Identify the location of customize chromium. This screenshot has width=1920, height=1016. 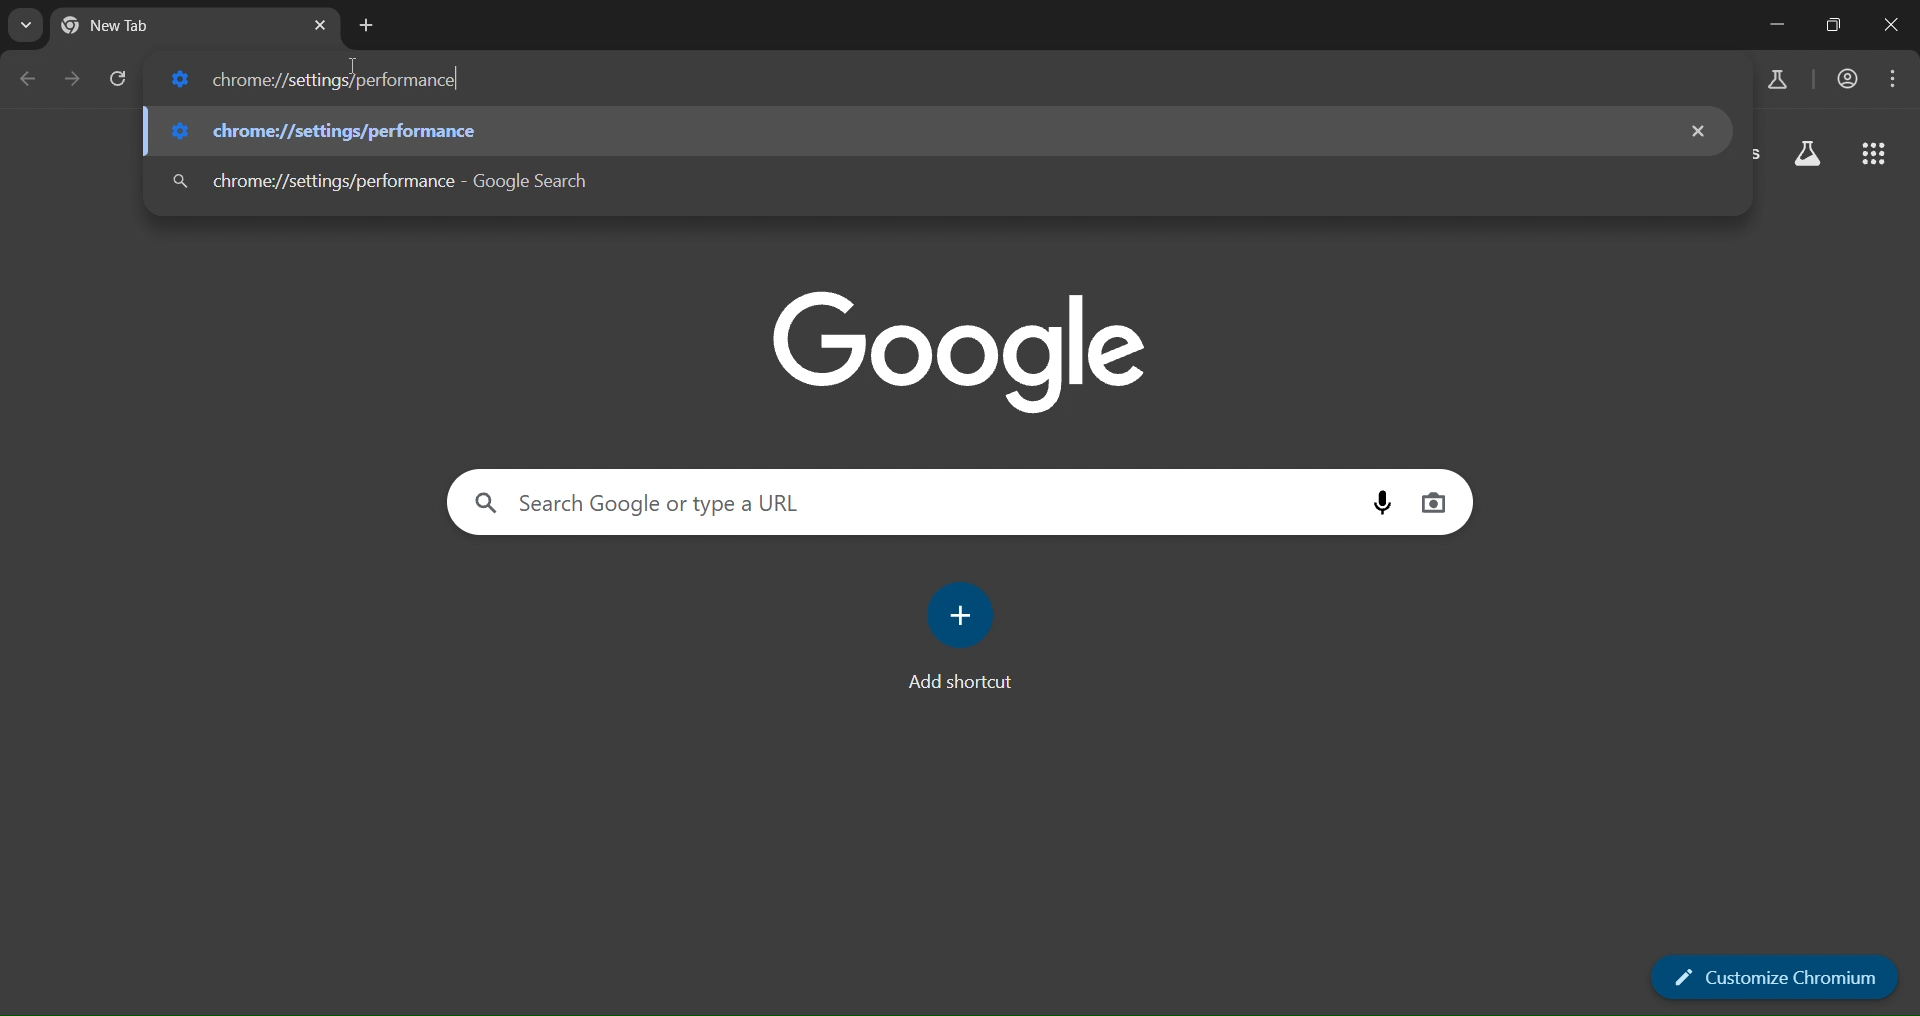
(1779, 979).